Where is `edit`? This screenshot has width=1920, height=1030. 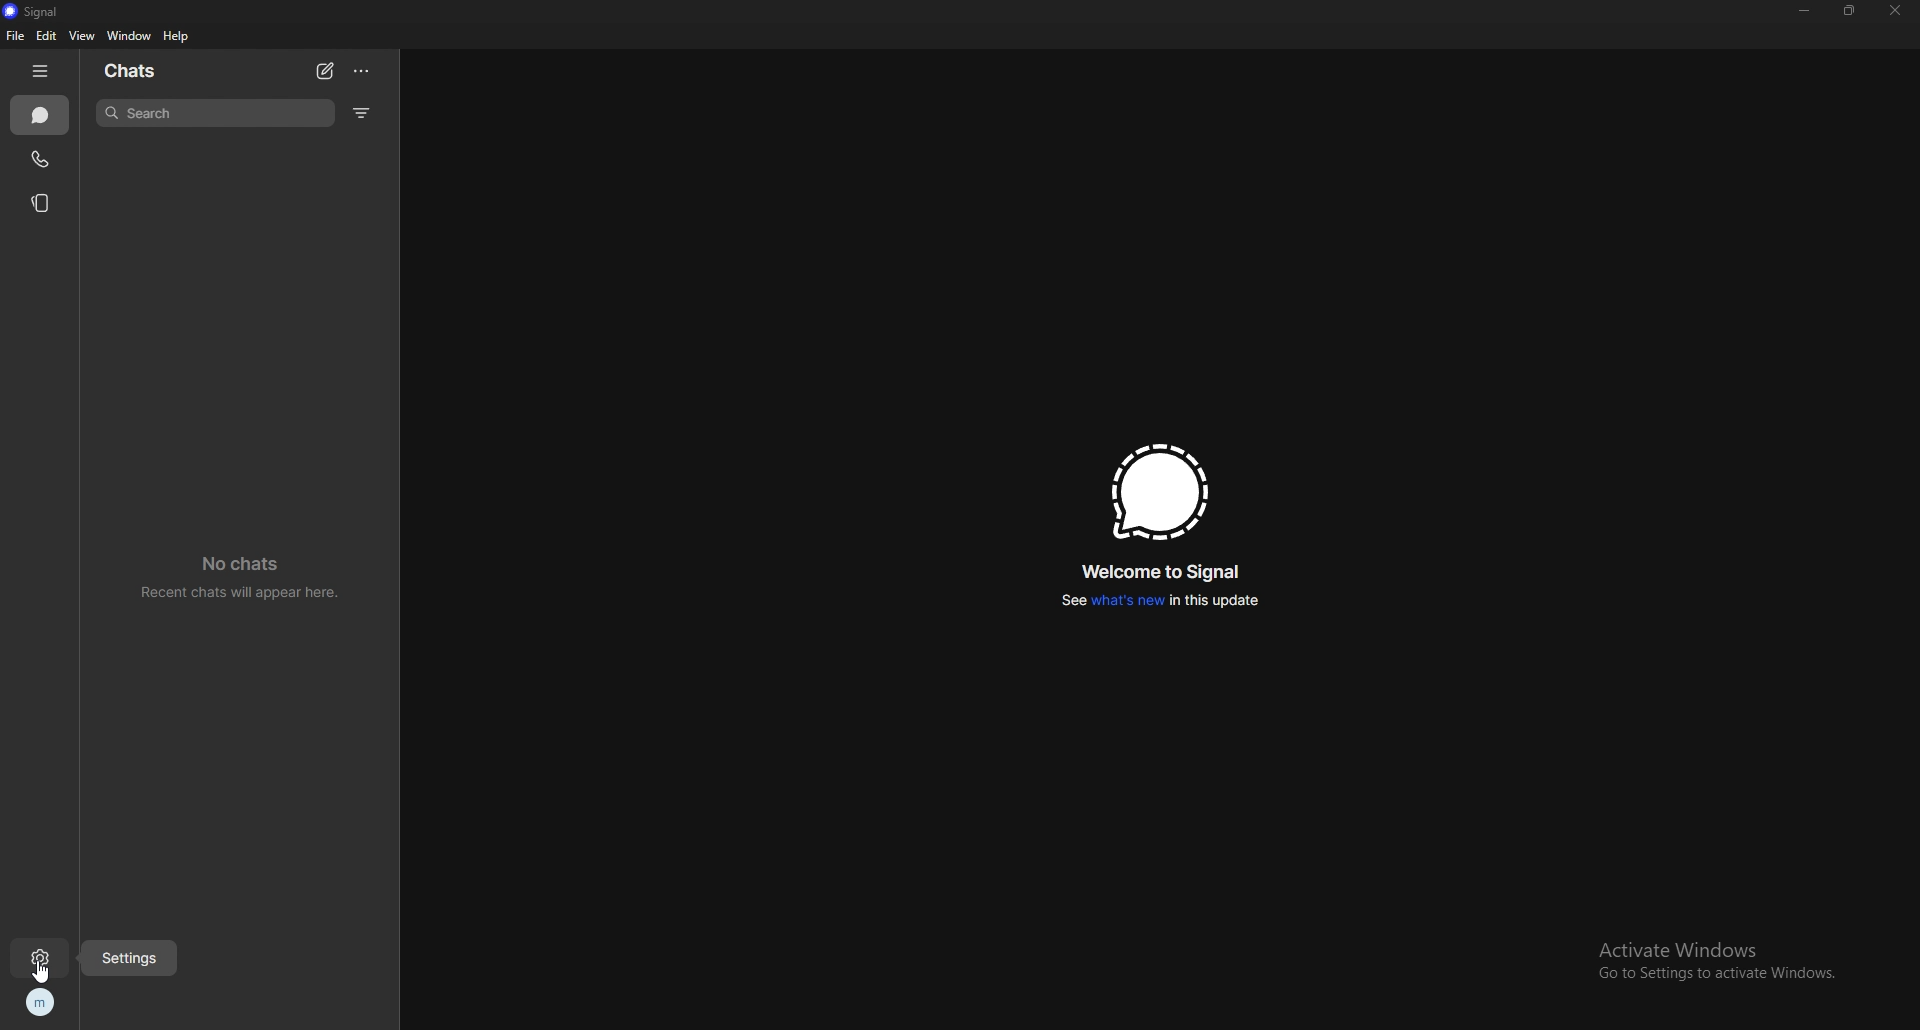
edit is located at coordinates (48, 35).